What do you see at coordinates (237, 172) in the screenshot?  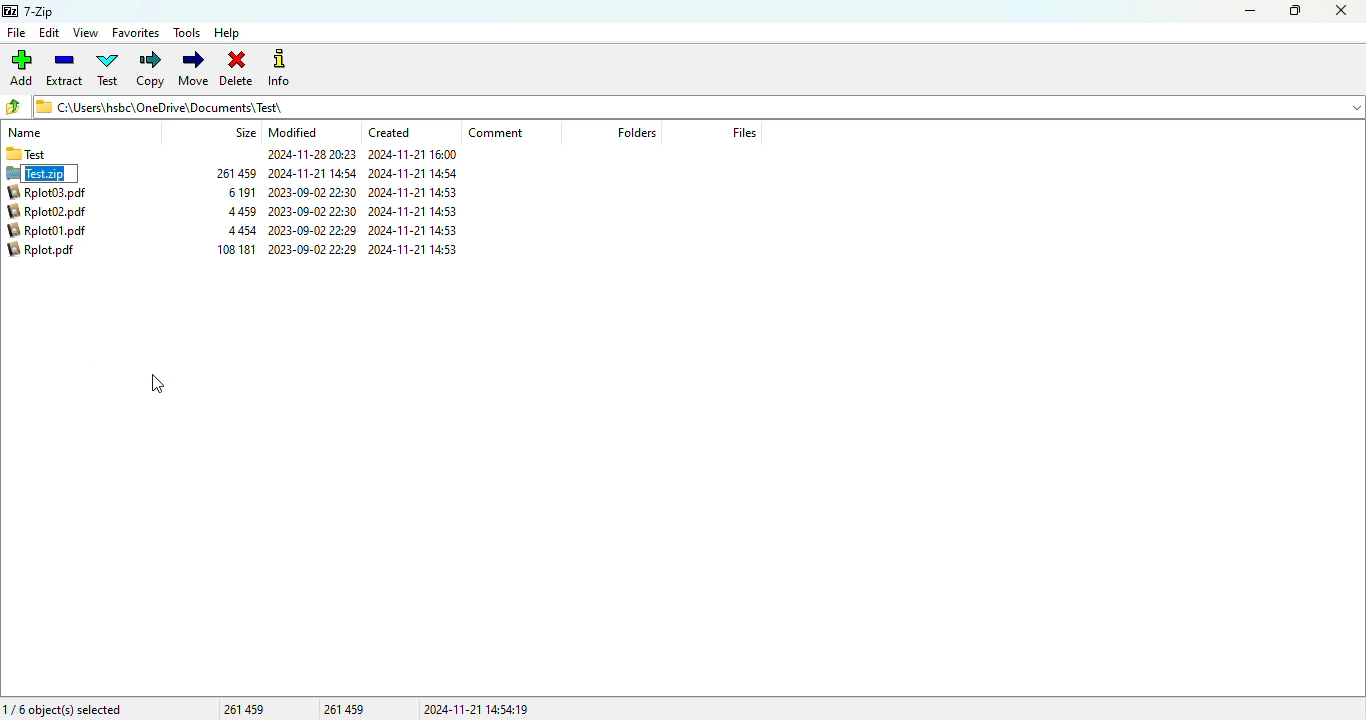 I see `261 459` at bounding box center [237, 172].